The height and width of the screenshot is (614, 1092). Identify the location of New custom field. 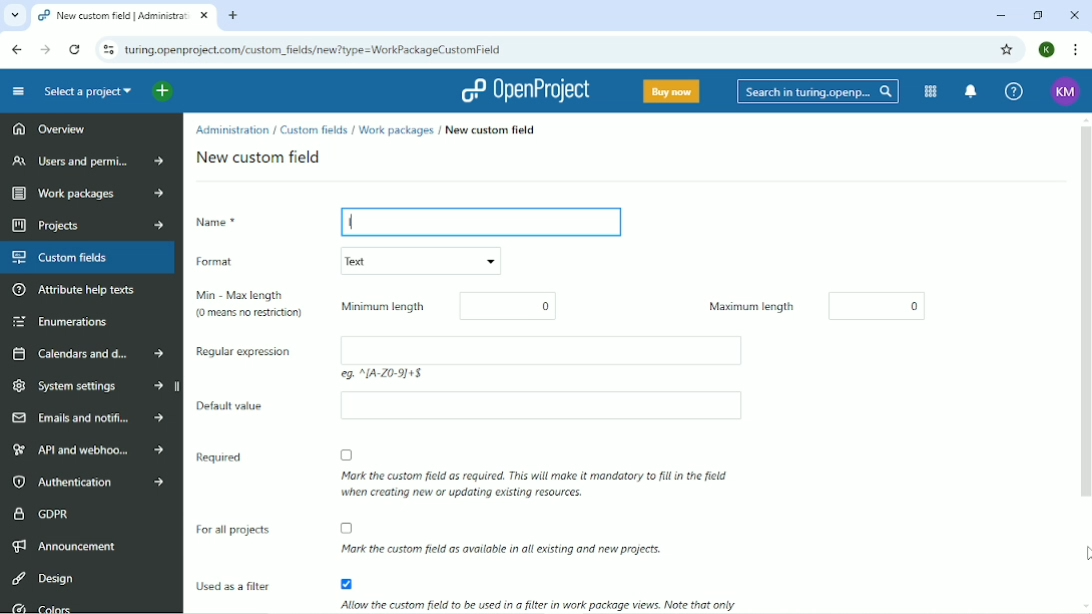
(267, 157).